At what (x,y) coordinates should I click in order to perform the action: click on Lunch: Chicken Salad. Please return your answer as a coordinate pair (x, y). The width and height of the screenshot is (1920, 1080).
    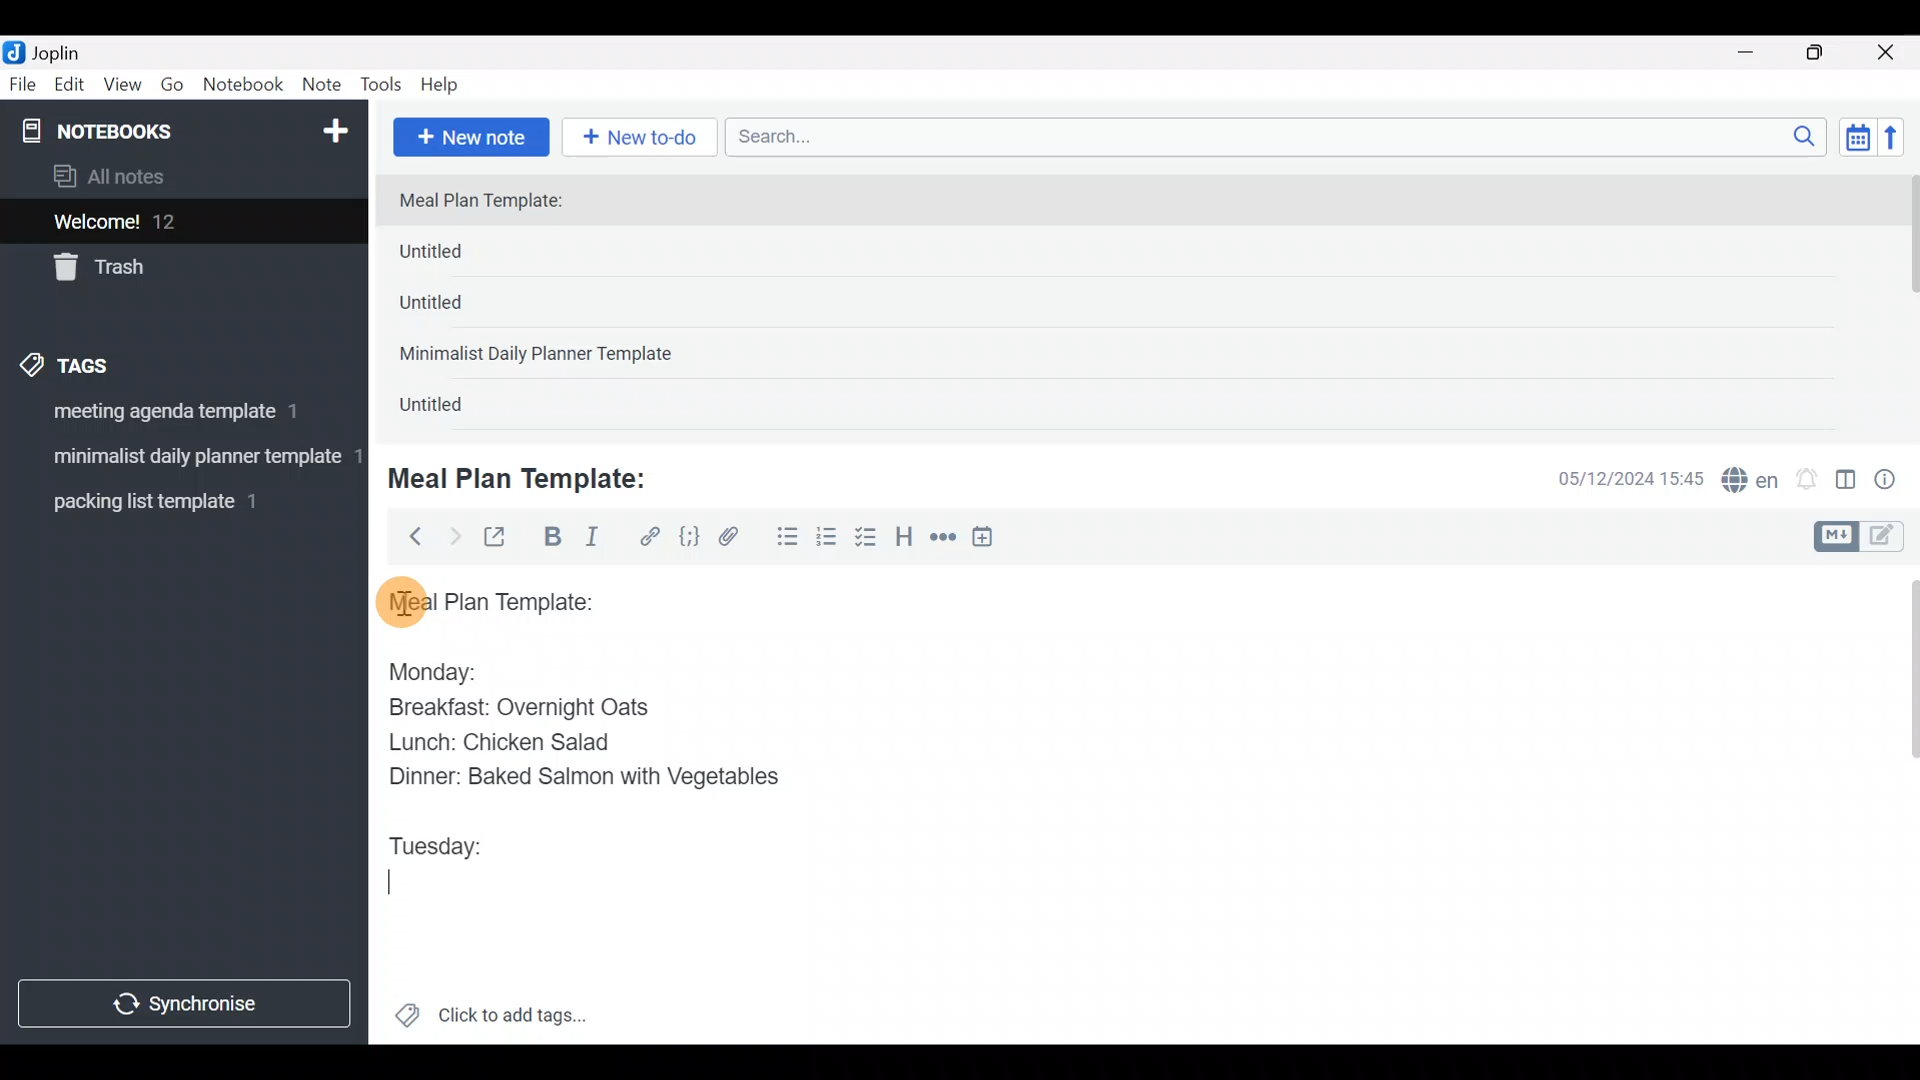
    Looking at the image, I should click on (497, 742).